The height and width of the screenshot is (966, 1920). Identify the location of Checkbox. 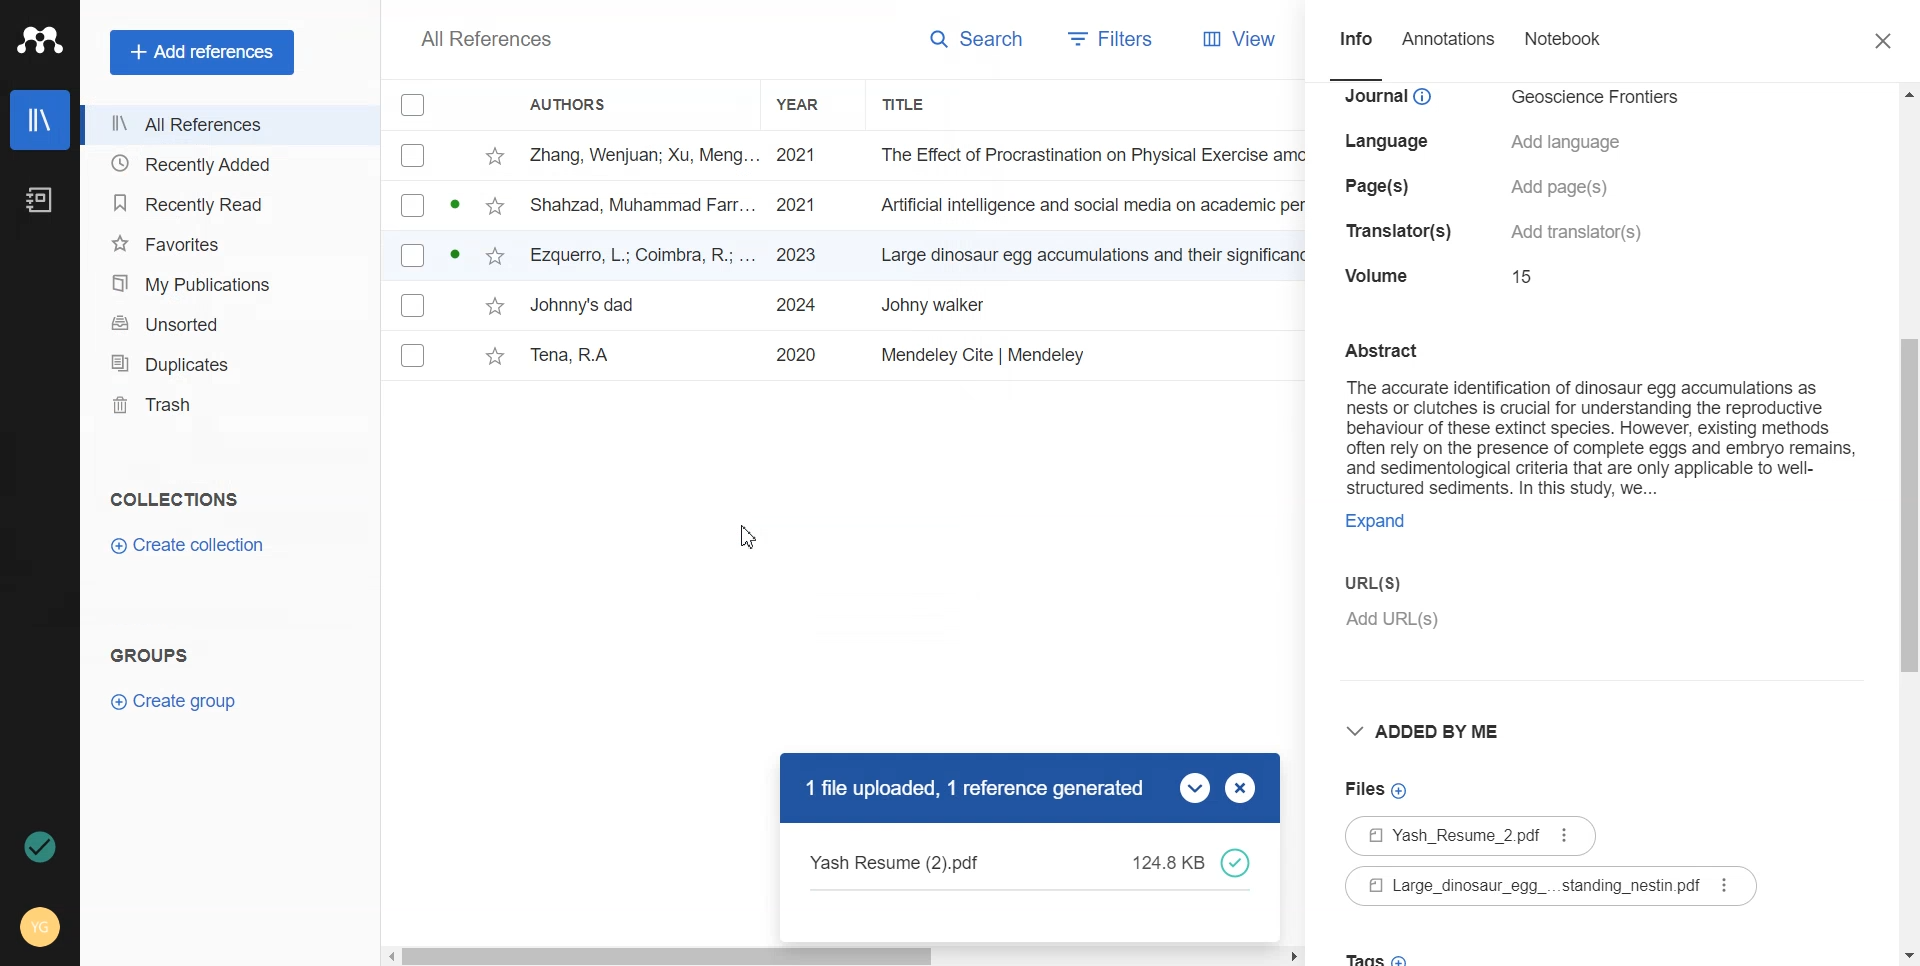
(414, 155).